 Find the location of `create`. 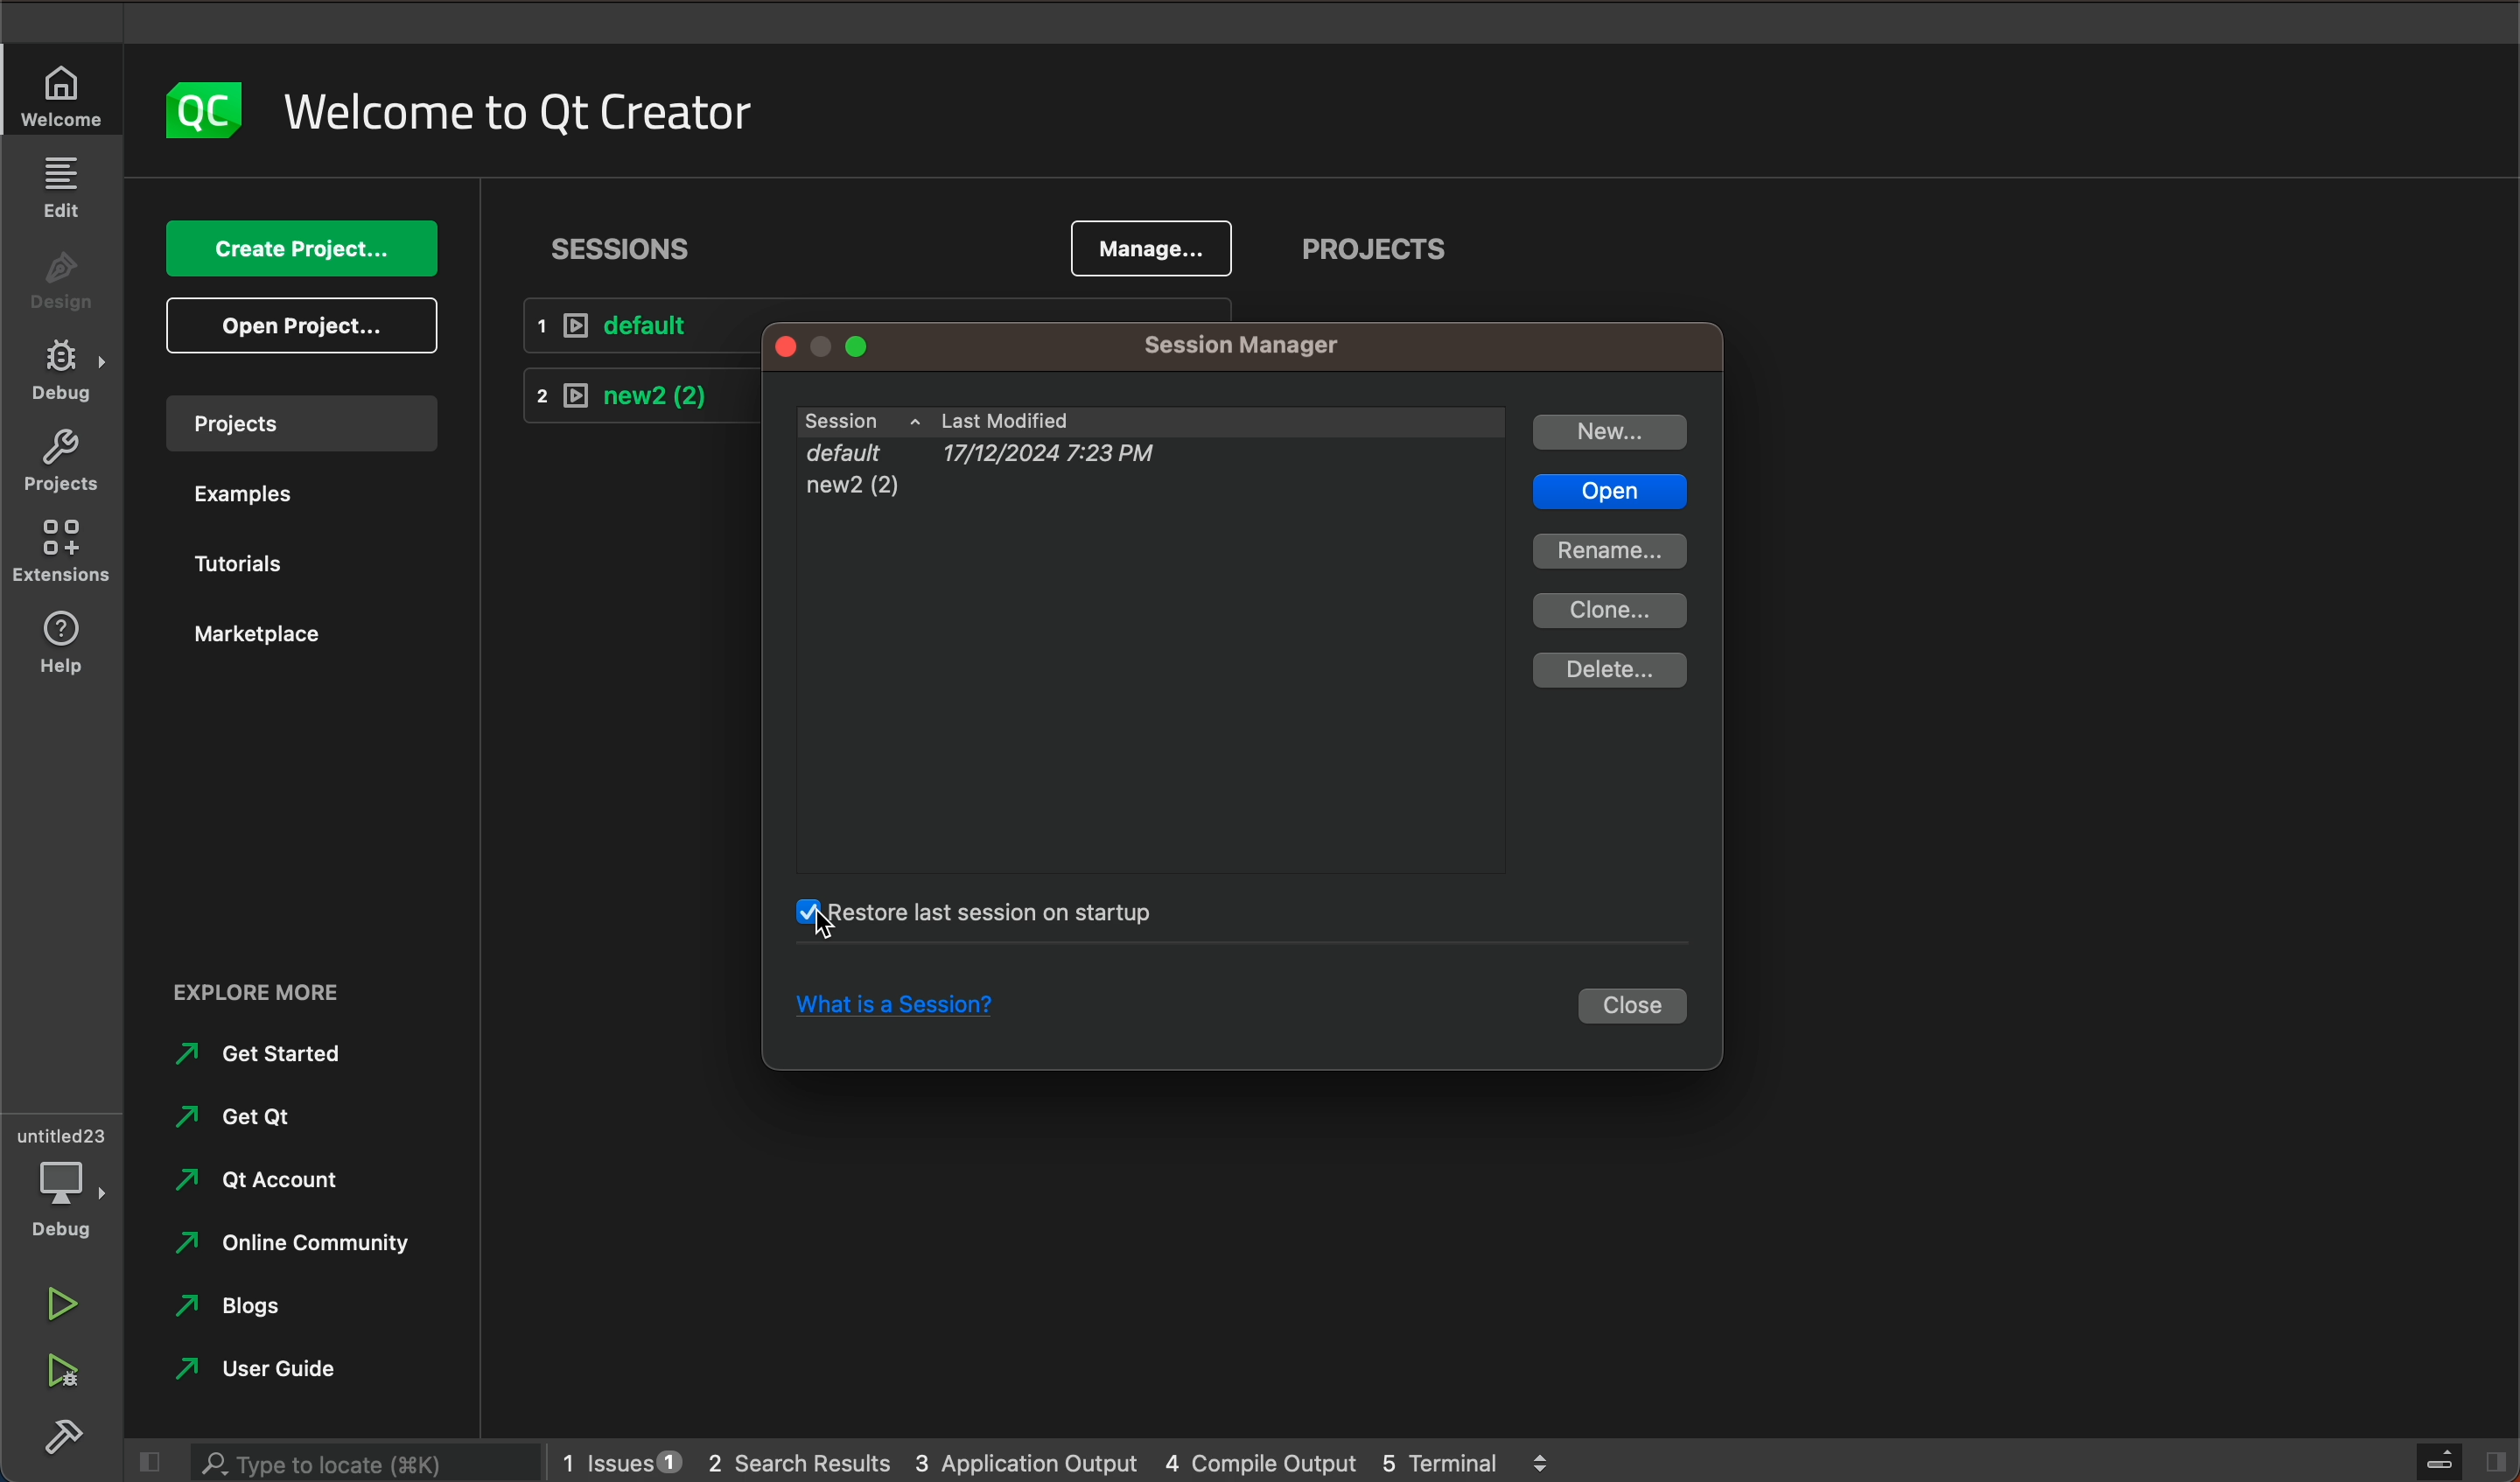

create is located at coordinates (303, 241).